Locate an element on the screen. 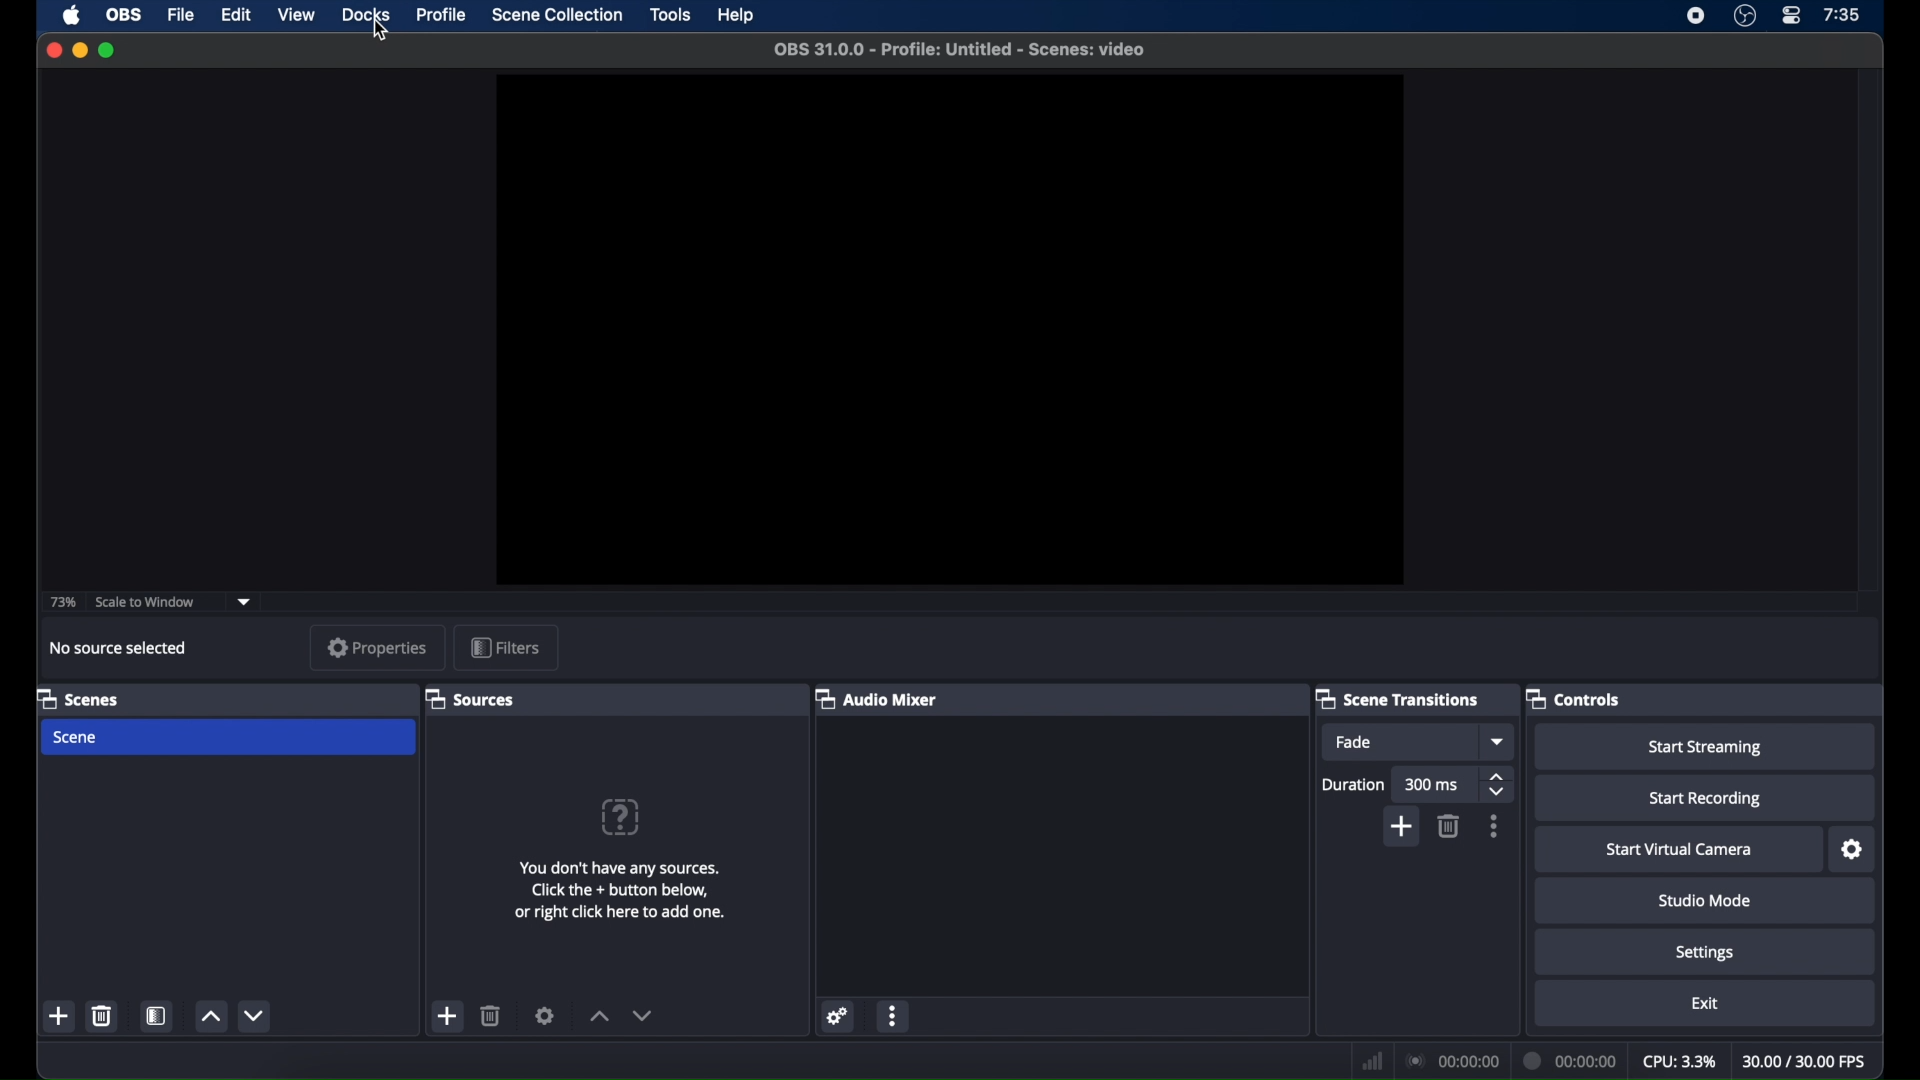 The height and width of the screenshot is (1080, 1920). duration is located at coordinates (1352, 783).